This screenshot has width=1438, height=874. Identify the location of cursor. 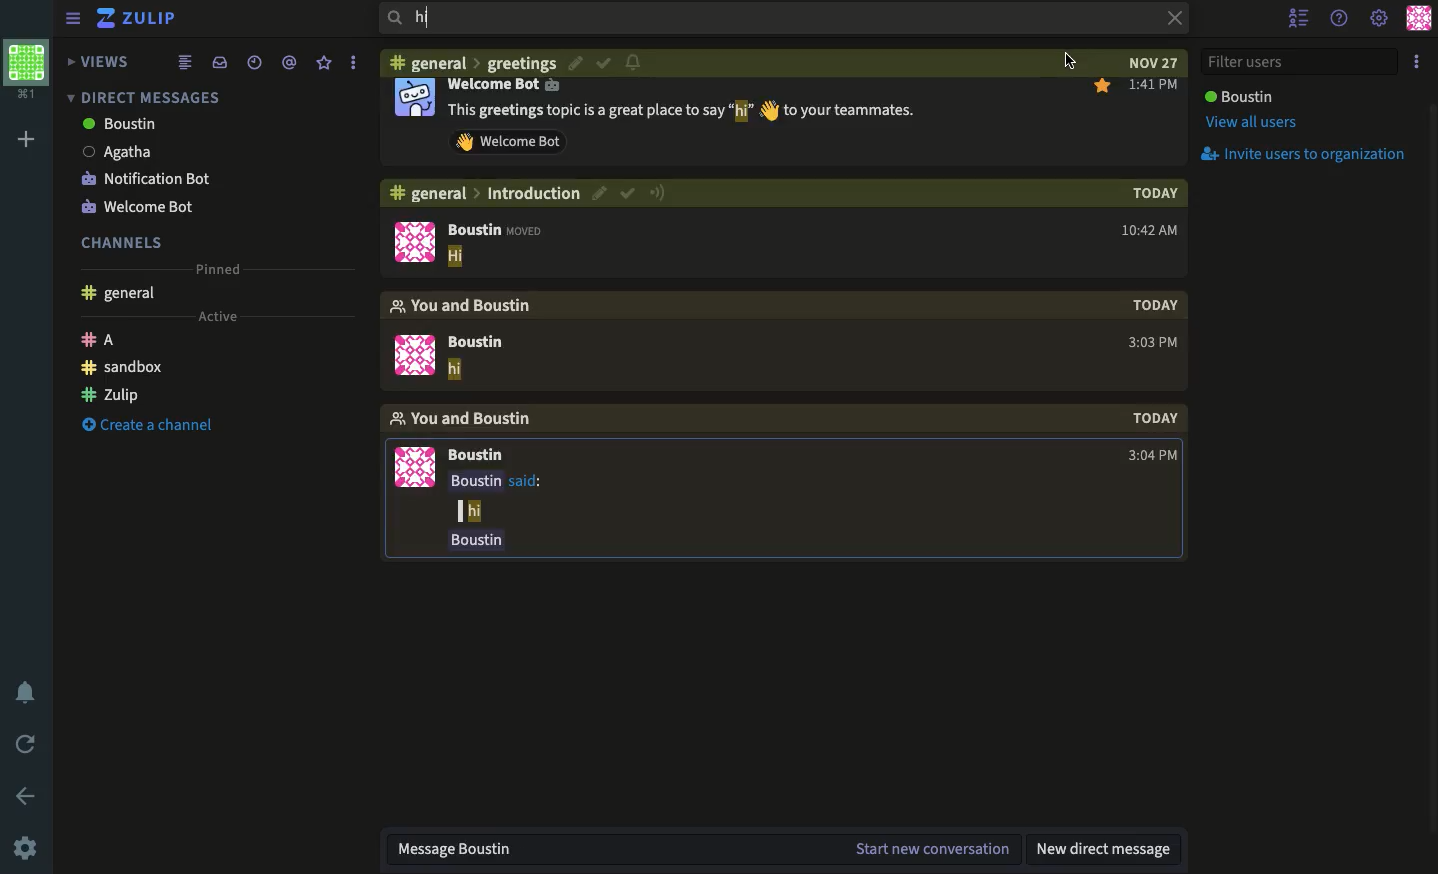
(1069, 61).